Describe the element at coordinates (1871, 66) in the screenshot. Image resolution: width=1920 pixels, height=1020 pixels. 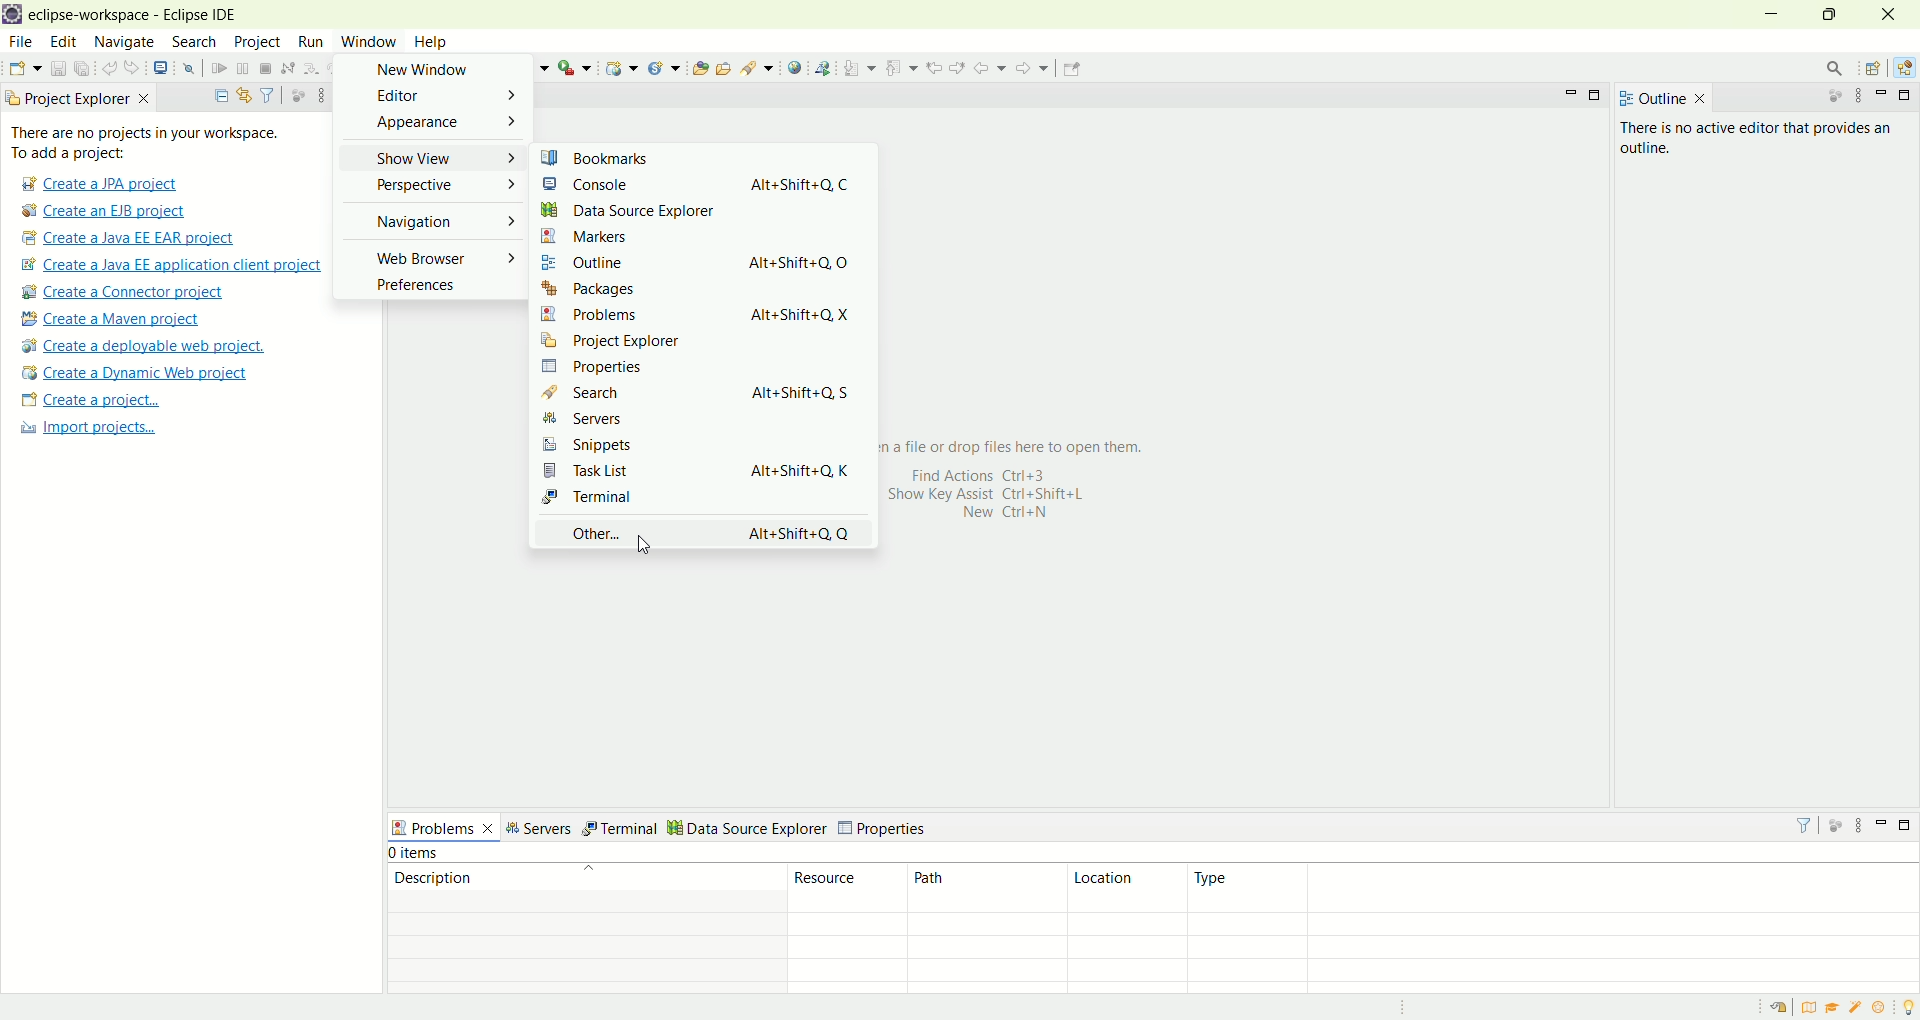
I see `open perspective` at that location.